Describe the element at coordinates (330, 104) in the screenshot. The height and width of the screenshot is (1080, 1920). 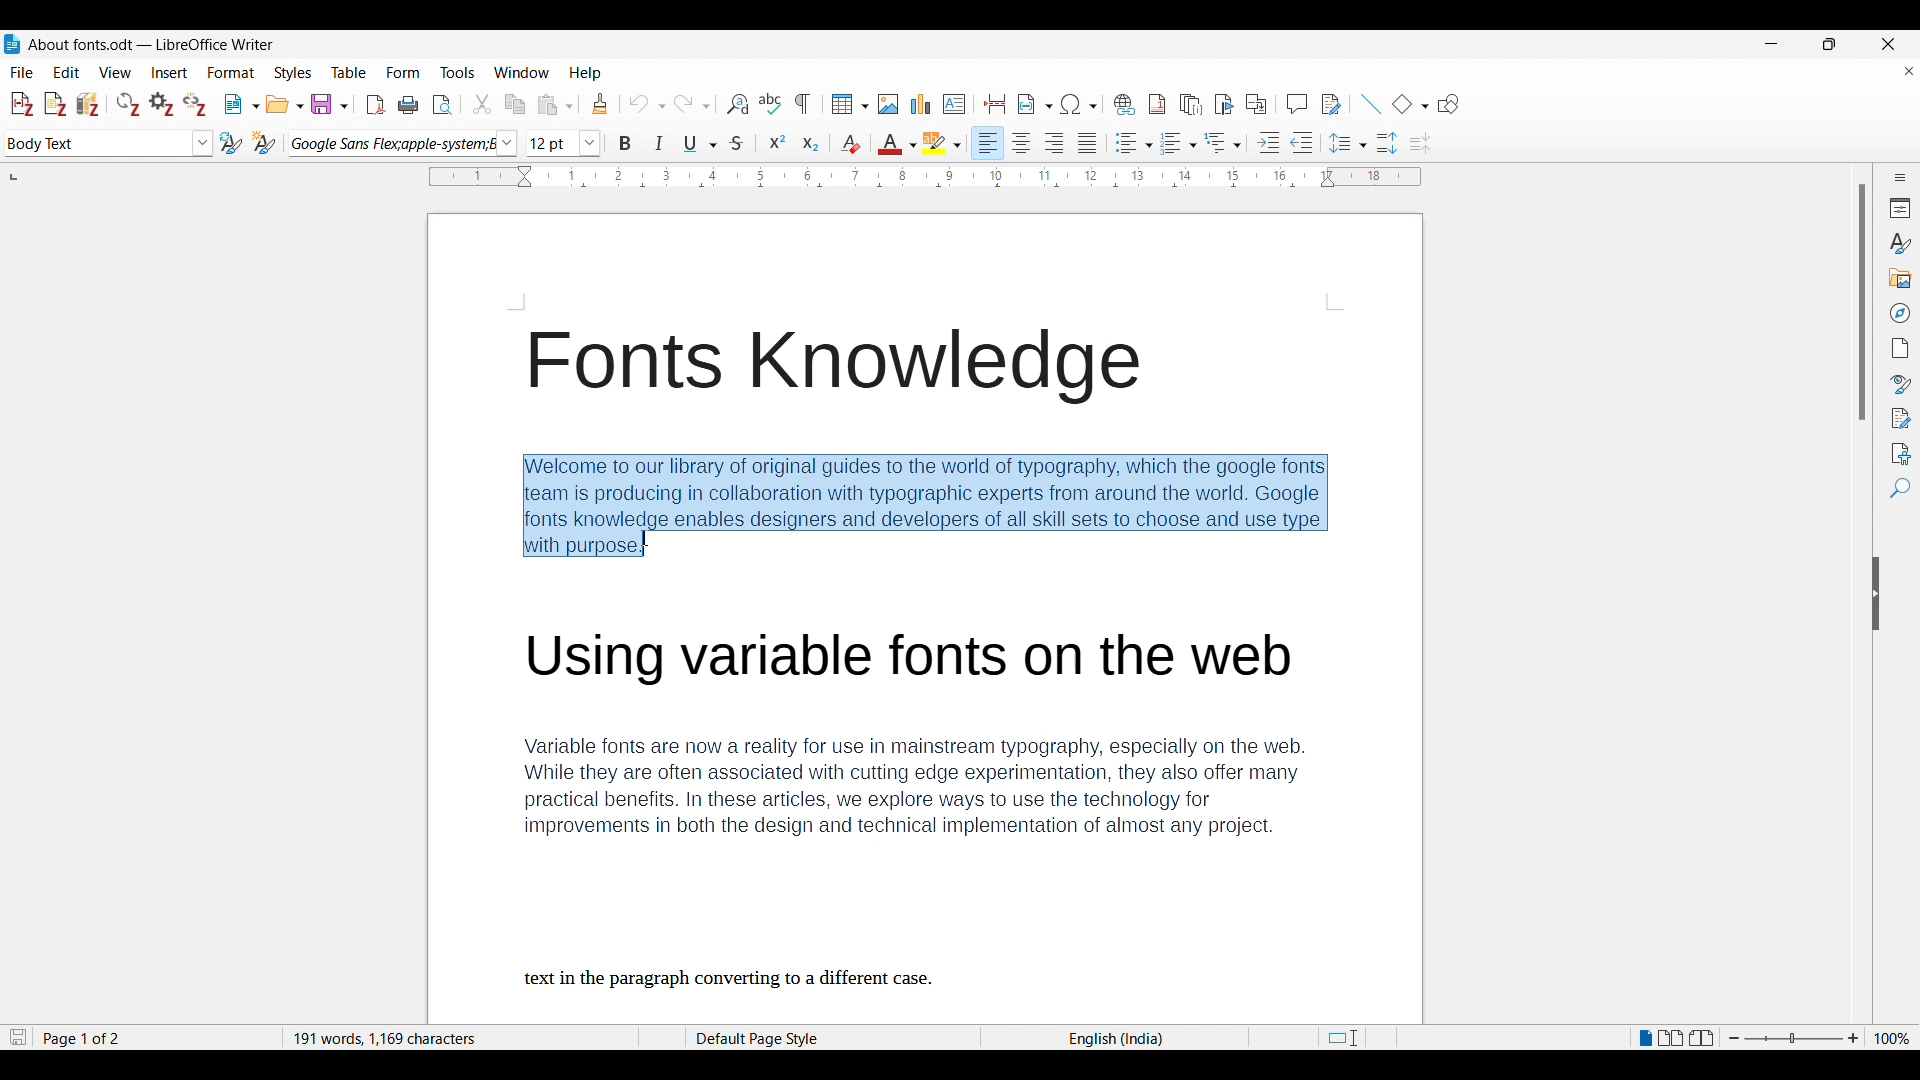
I see `Save` at that location.